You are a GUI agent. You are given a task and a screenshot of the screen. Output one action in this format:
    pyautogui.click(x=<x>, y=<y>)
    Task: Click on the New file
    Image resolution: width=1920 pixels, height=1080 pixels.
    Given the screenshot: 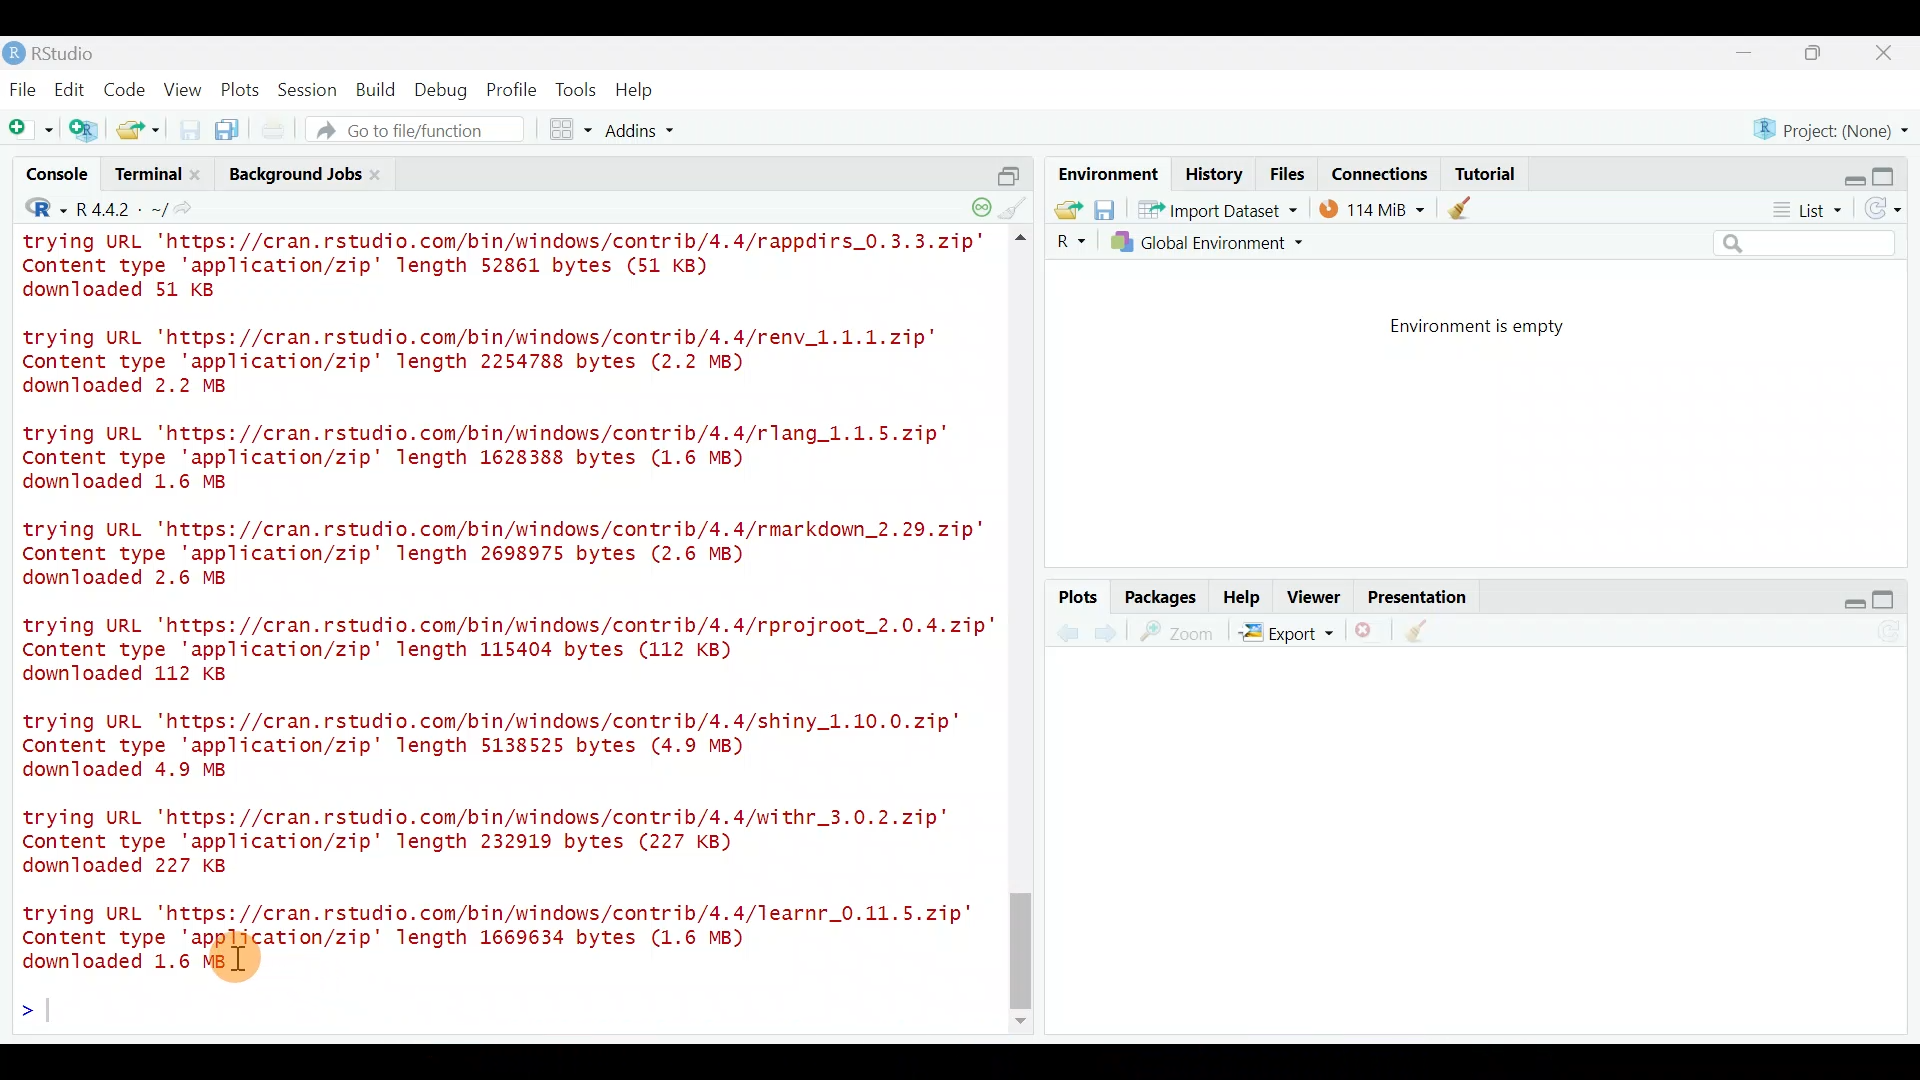 What is the action you would take?
    pyautogui.click(x=29, y=130)
    